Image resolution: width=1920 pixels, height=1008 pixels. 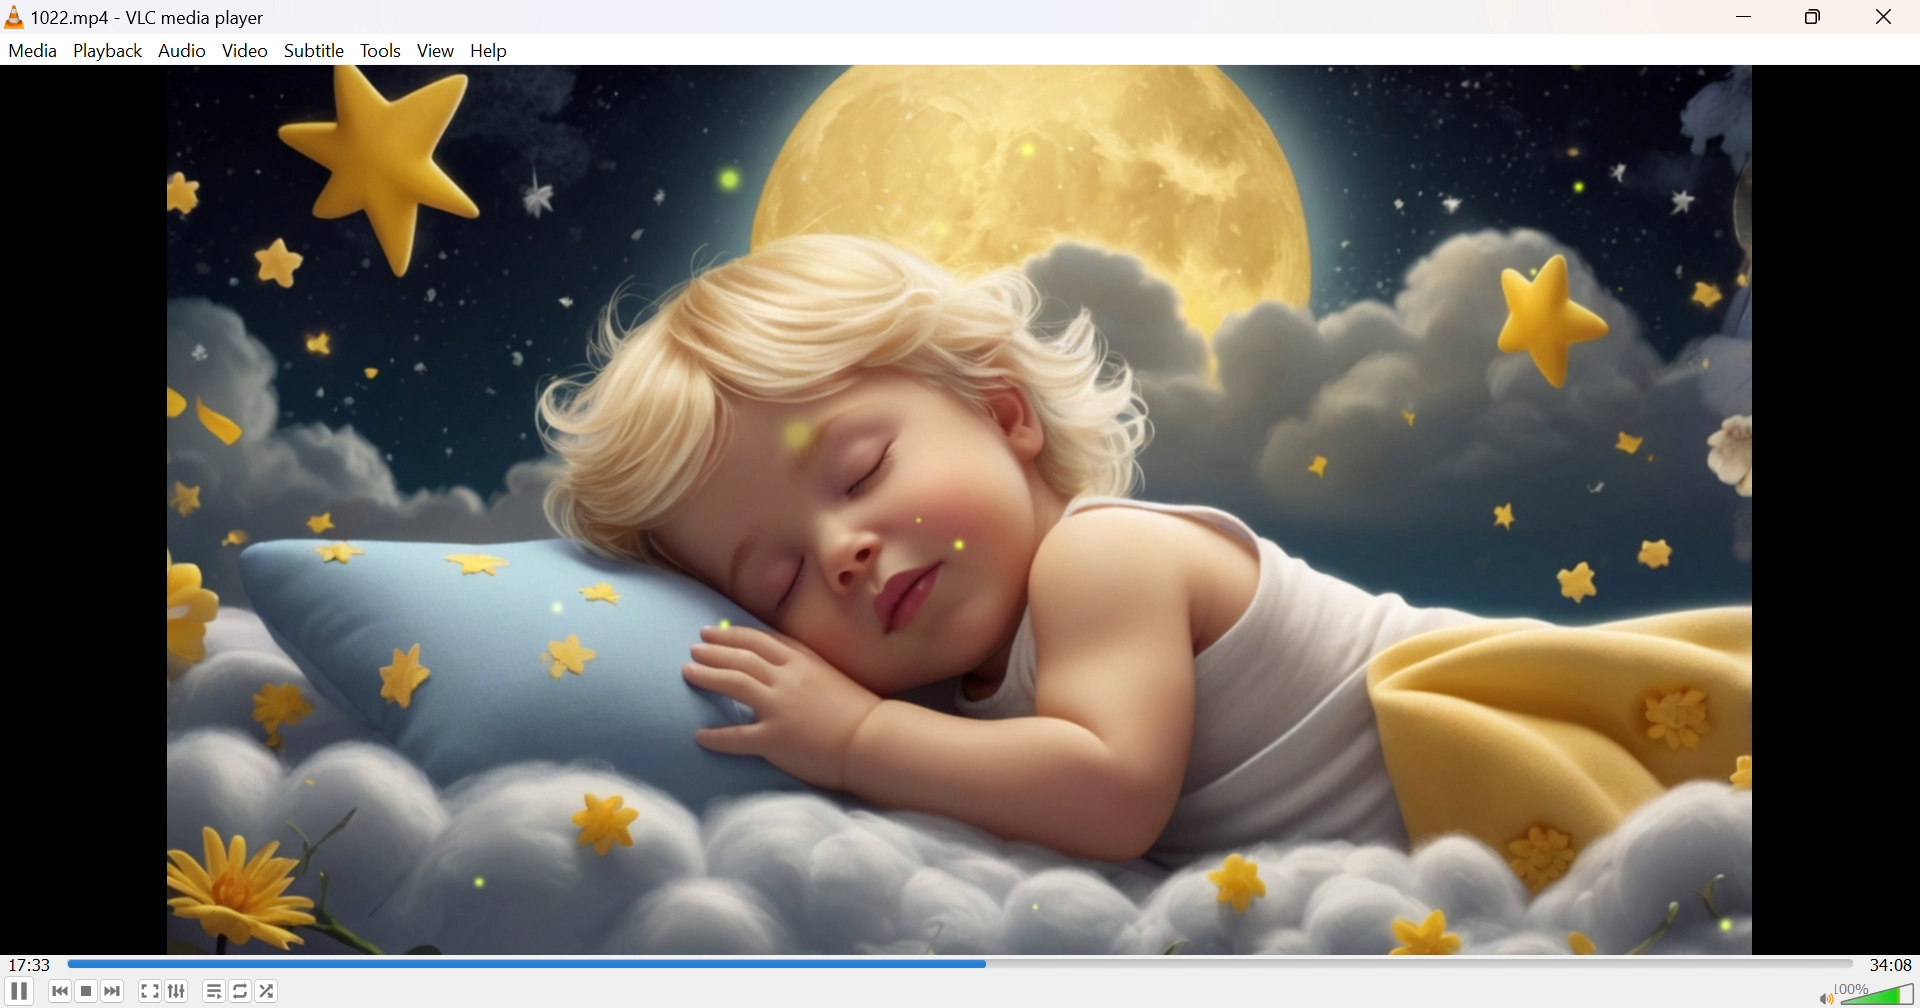 What do you see at coordinates (1887, 18) in the screenshot?
I see `Close` at bounding box center [1887, 18].